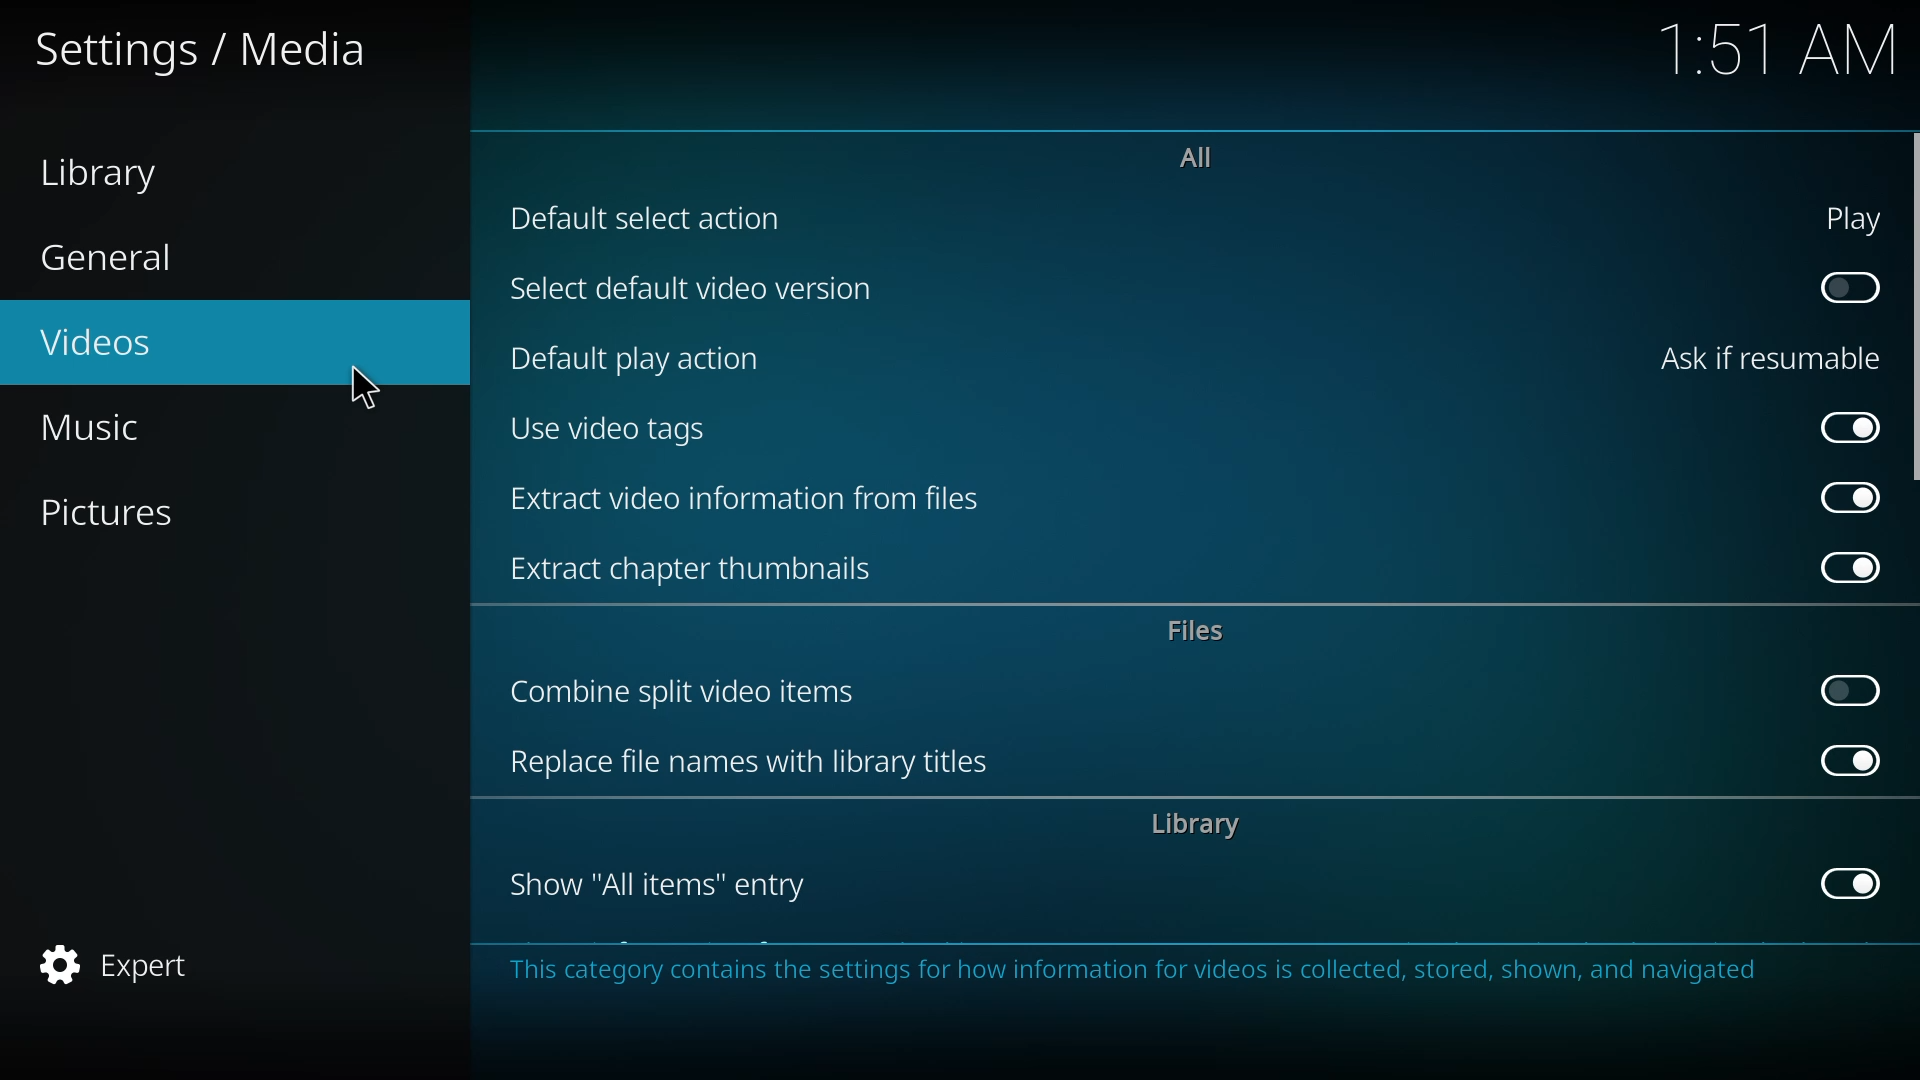 The height and width of the screenshot is (1080, 1920). I want to click on info, so click(1140, 969).